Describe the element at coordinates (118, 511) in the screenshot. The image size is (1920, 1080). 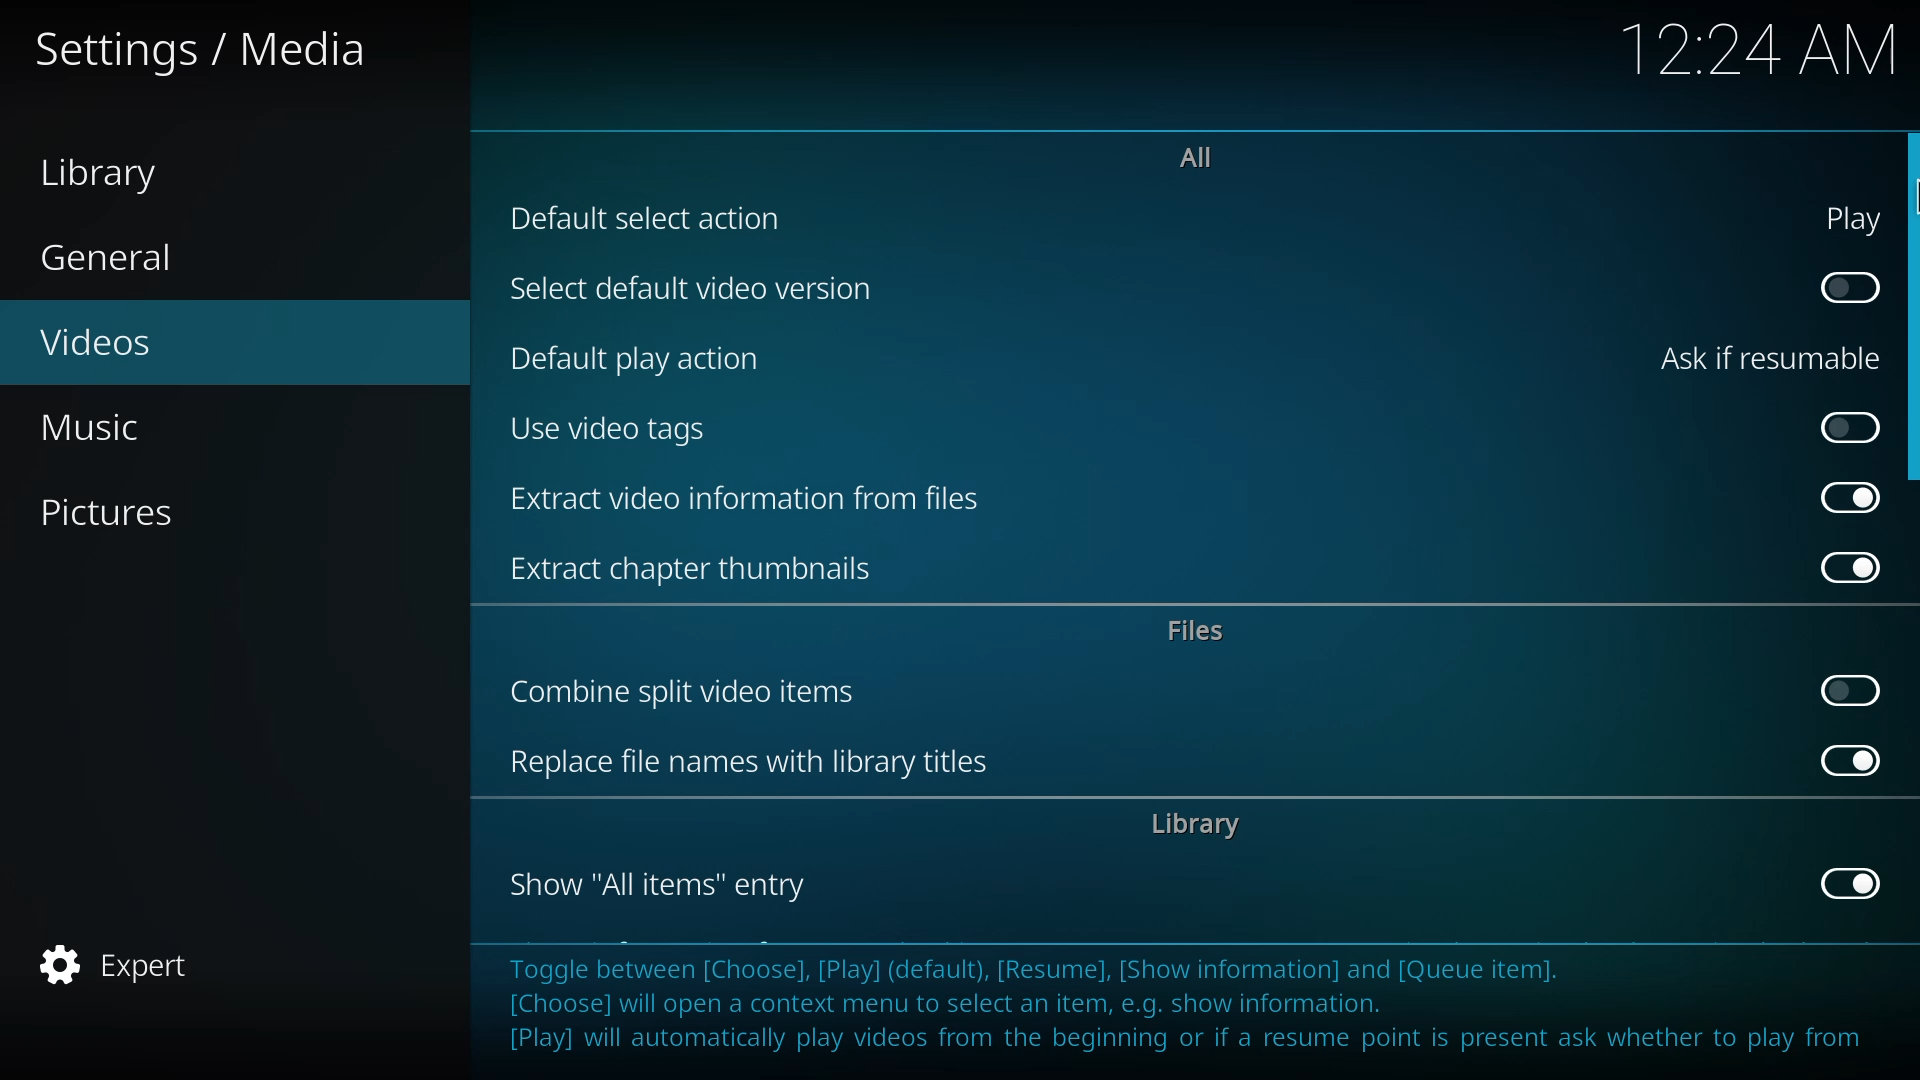
I see `pictures` at that location.